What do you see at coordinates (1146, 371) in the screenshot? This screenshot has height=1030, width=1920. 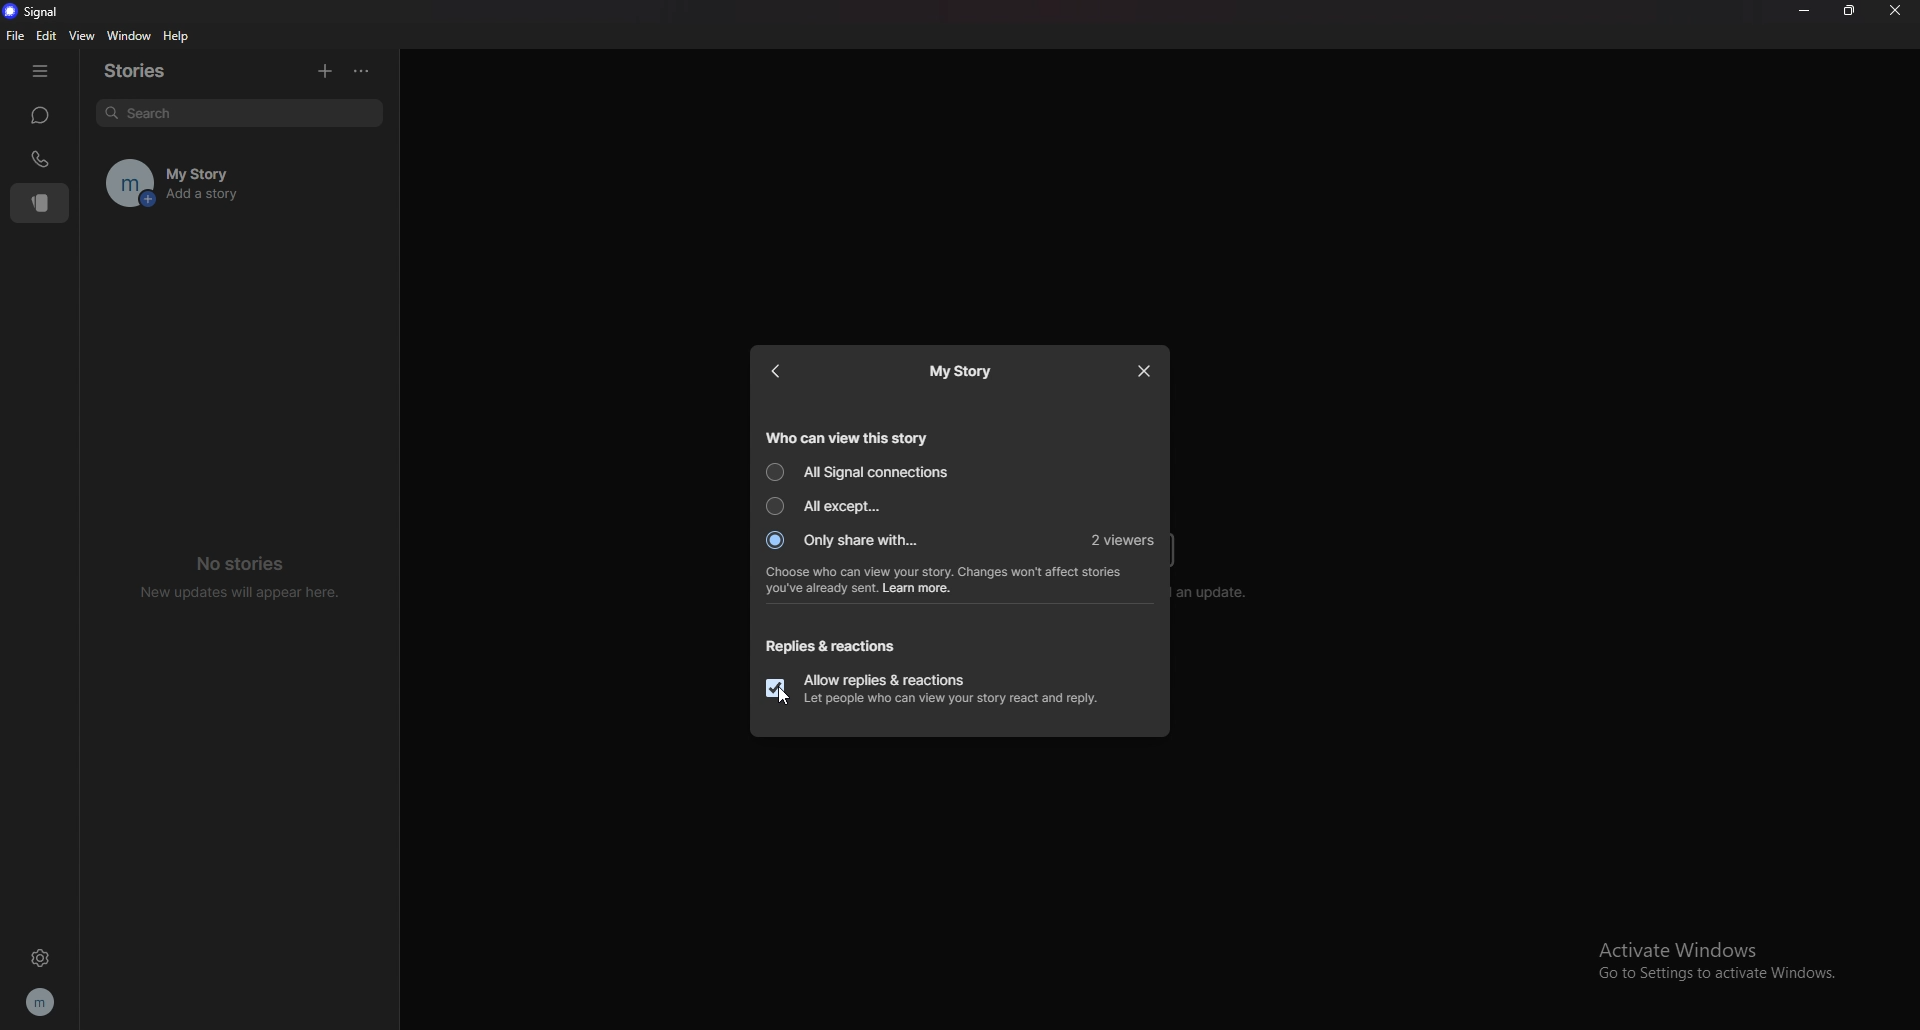 I see `close` at bounding box center [1146, 371].